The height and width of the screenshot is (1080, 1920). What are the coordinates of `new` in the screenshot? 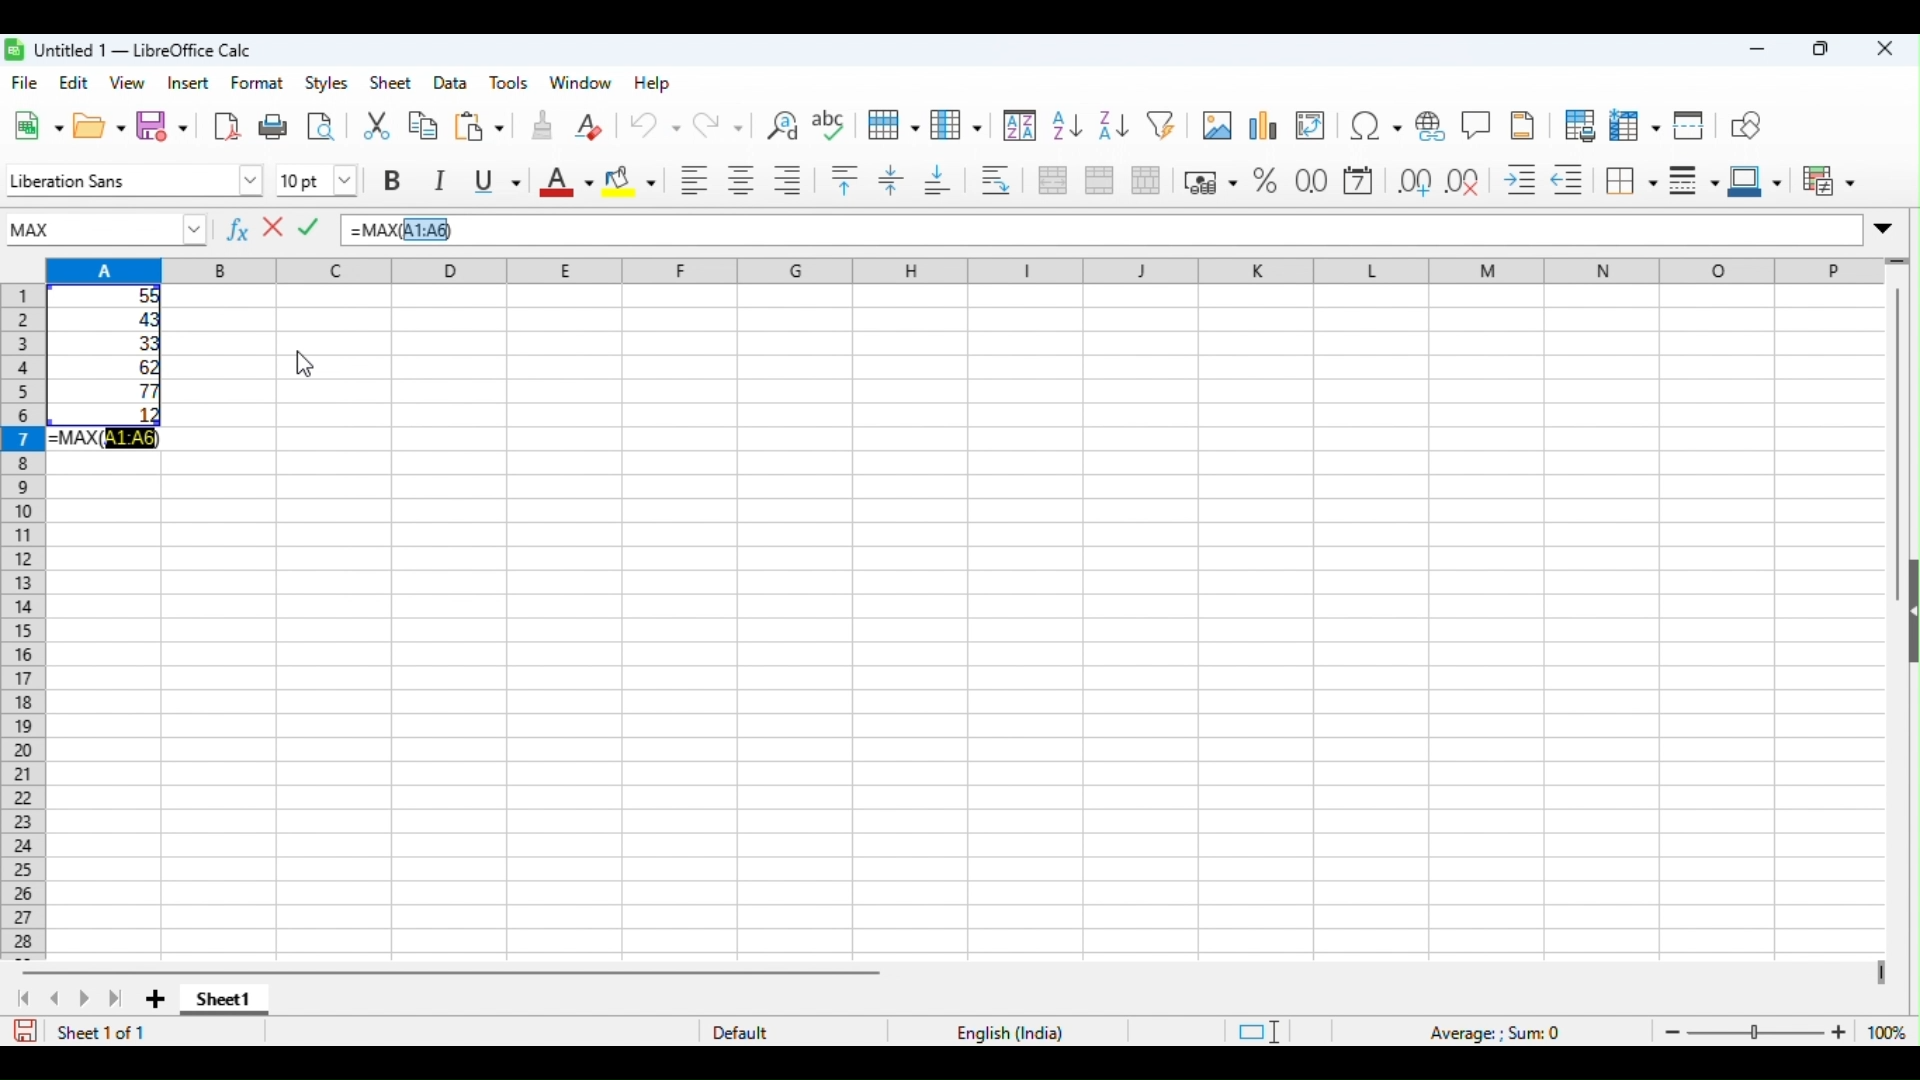 It's located at (38, 126).